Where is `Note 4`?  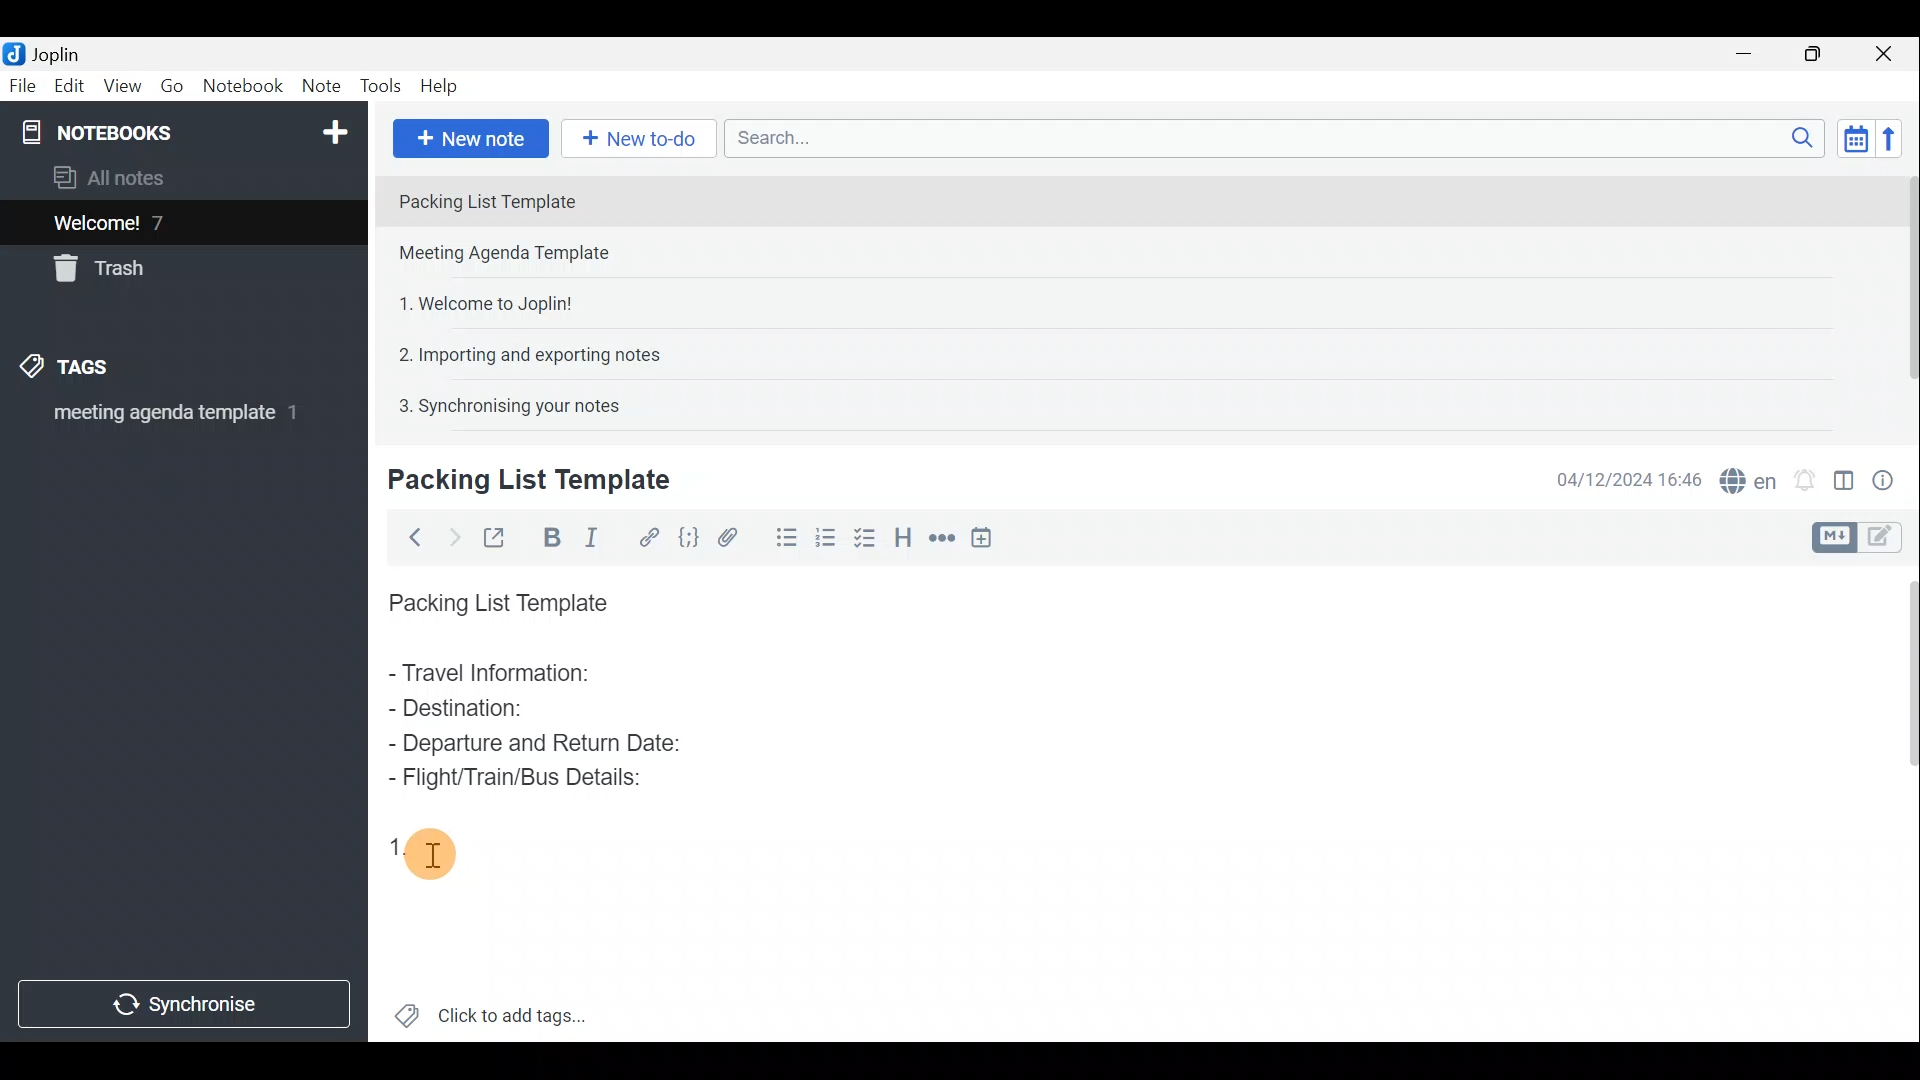
Note 4 is located at coordinates (519, 351).